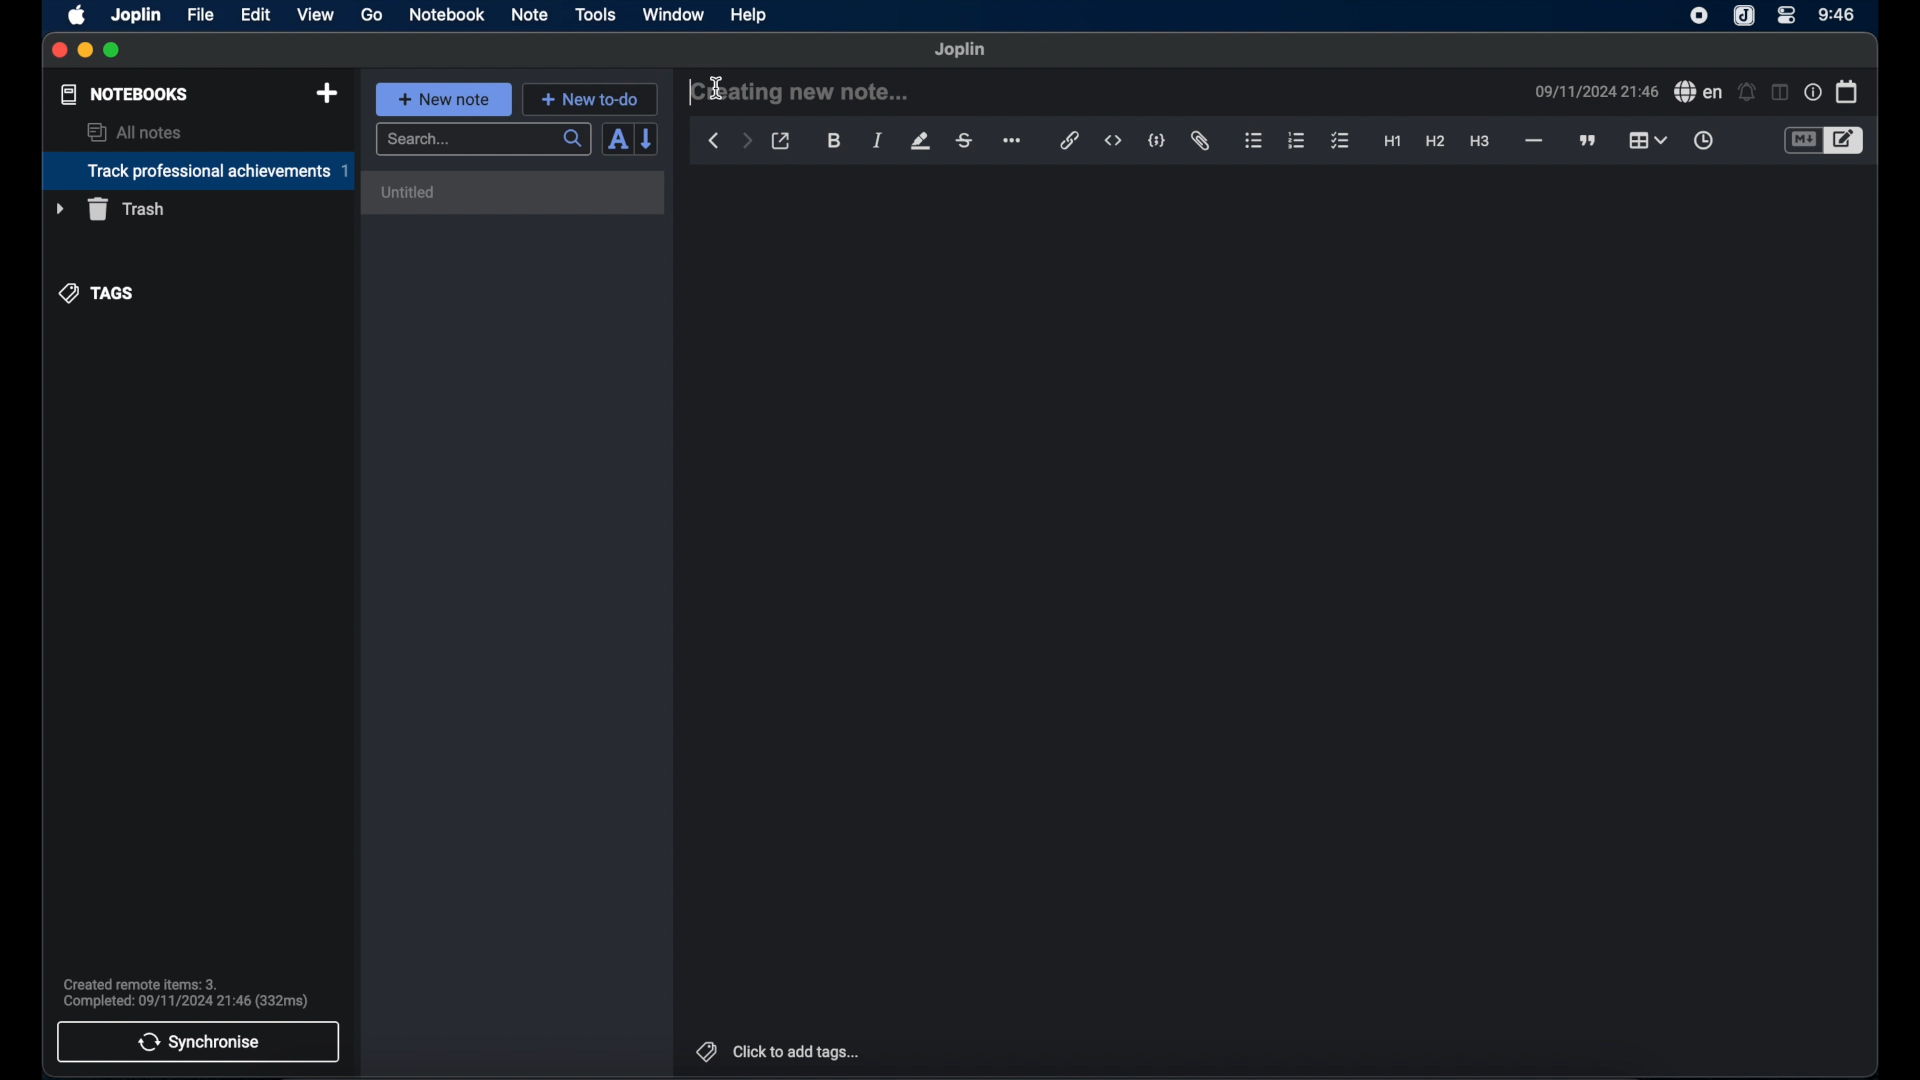 The height and width of the screenshot is (1080, 1920). What do you see at coordinates (1158, 140) in the screenshot?
I see `code` at bounding box center [1158, 140].